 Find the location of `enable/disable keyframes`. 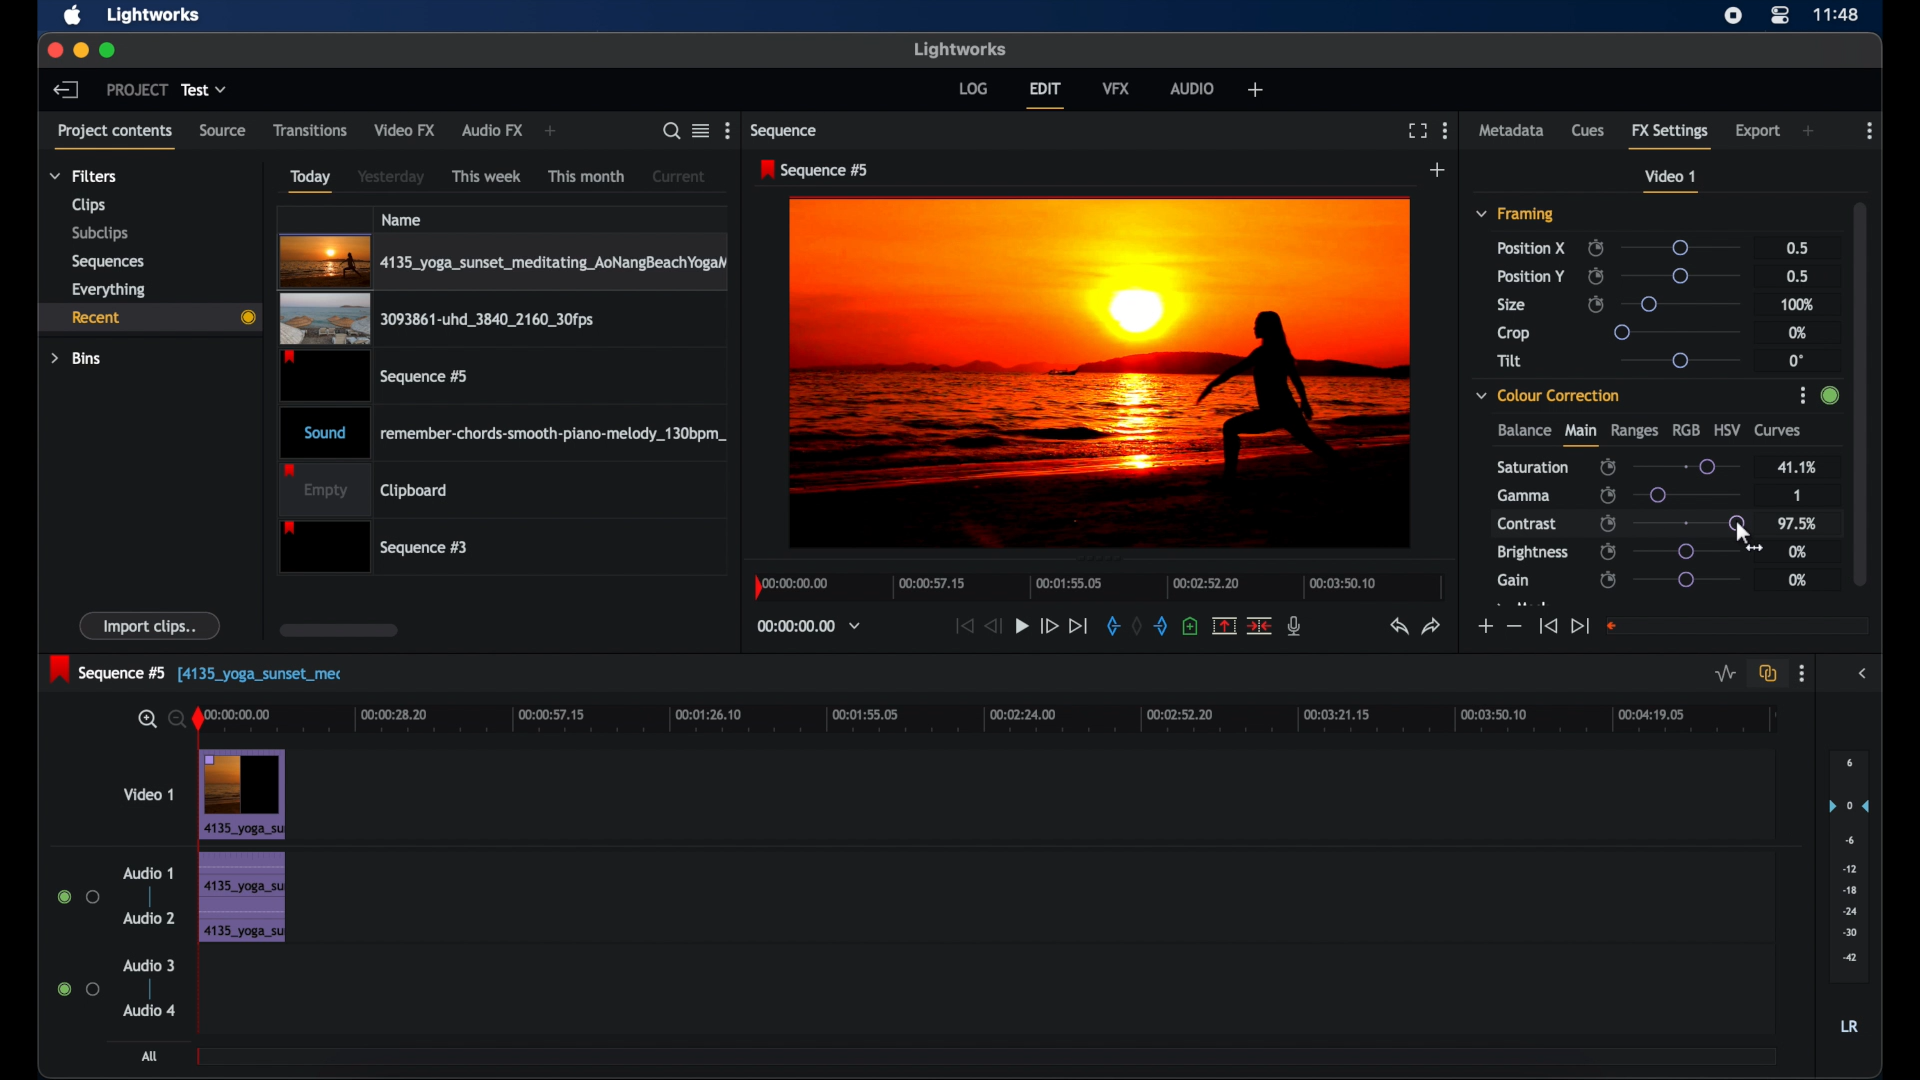

enable/disable keyframes is located at coordinates (1595, 276).